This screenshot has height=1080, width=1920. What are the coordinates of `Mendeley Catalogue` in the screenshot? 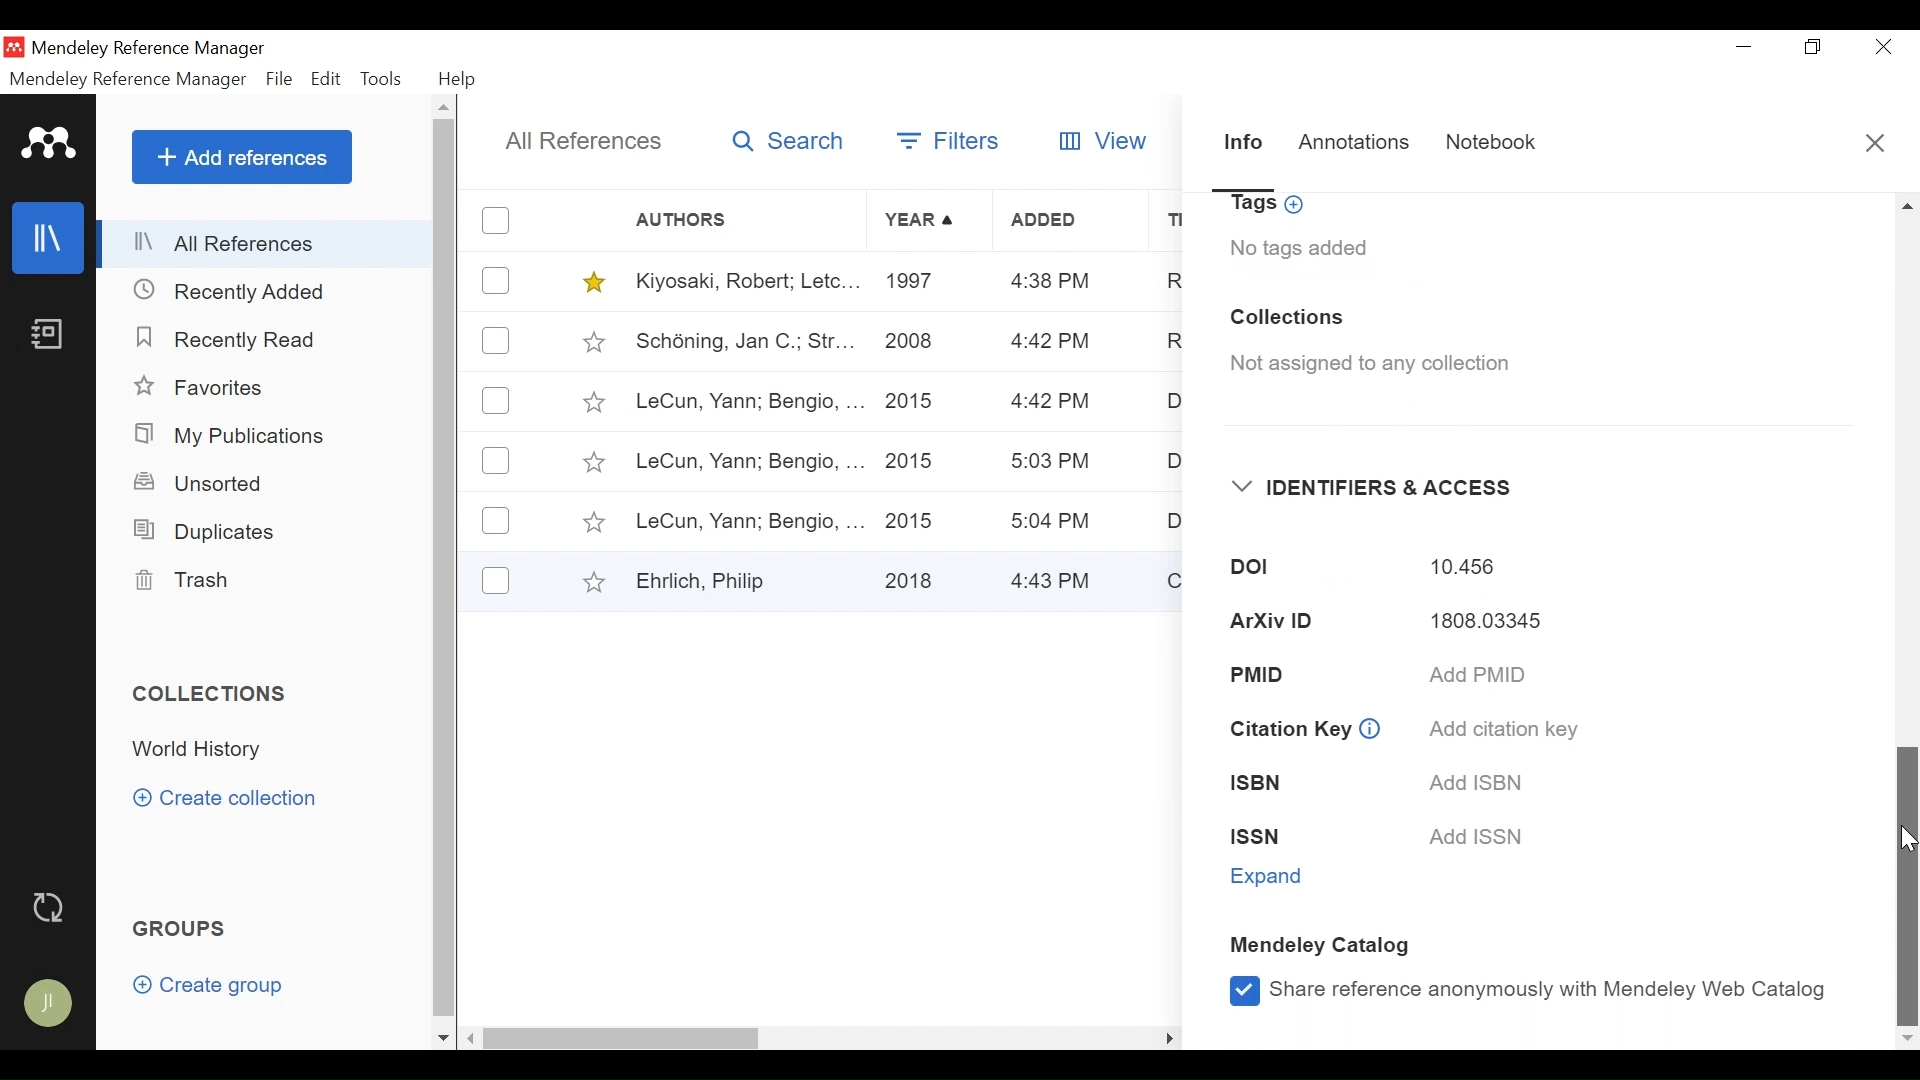 It's located at (1325, 948).